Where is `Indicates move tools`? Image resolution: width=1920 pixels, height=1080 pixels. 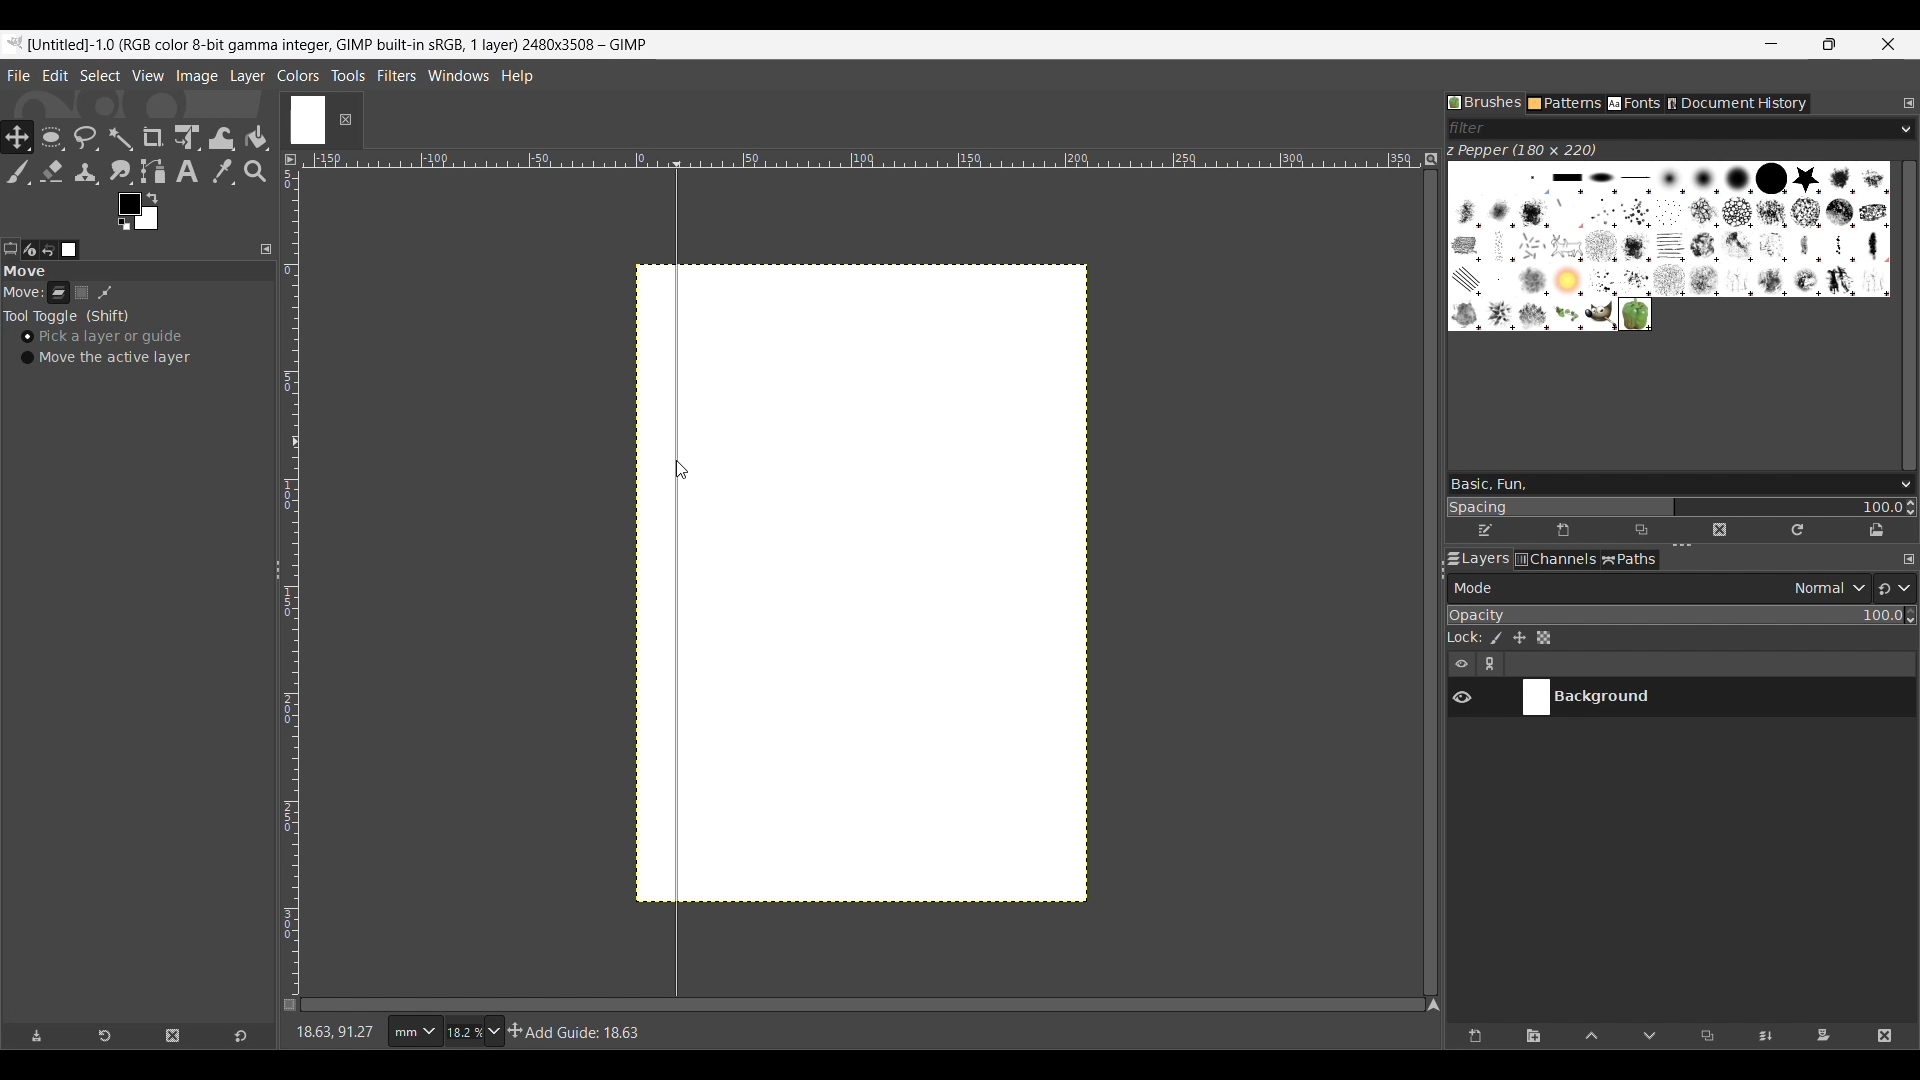 Indicates move tools is located at coordinates (23, 292).